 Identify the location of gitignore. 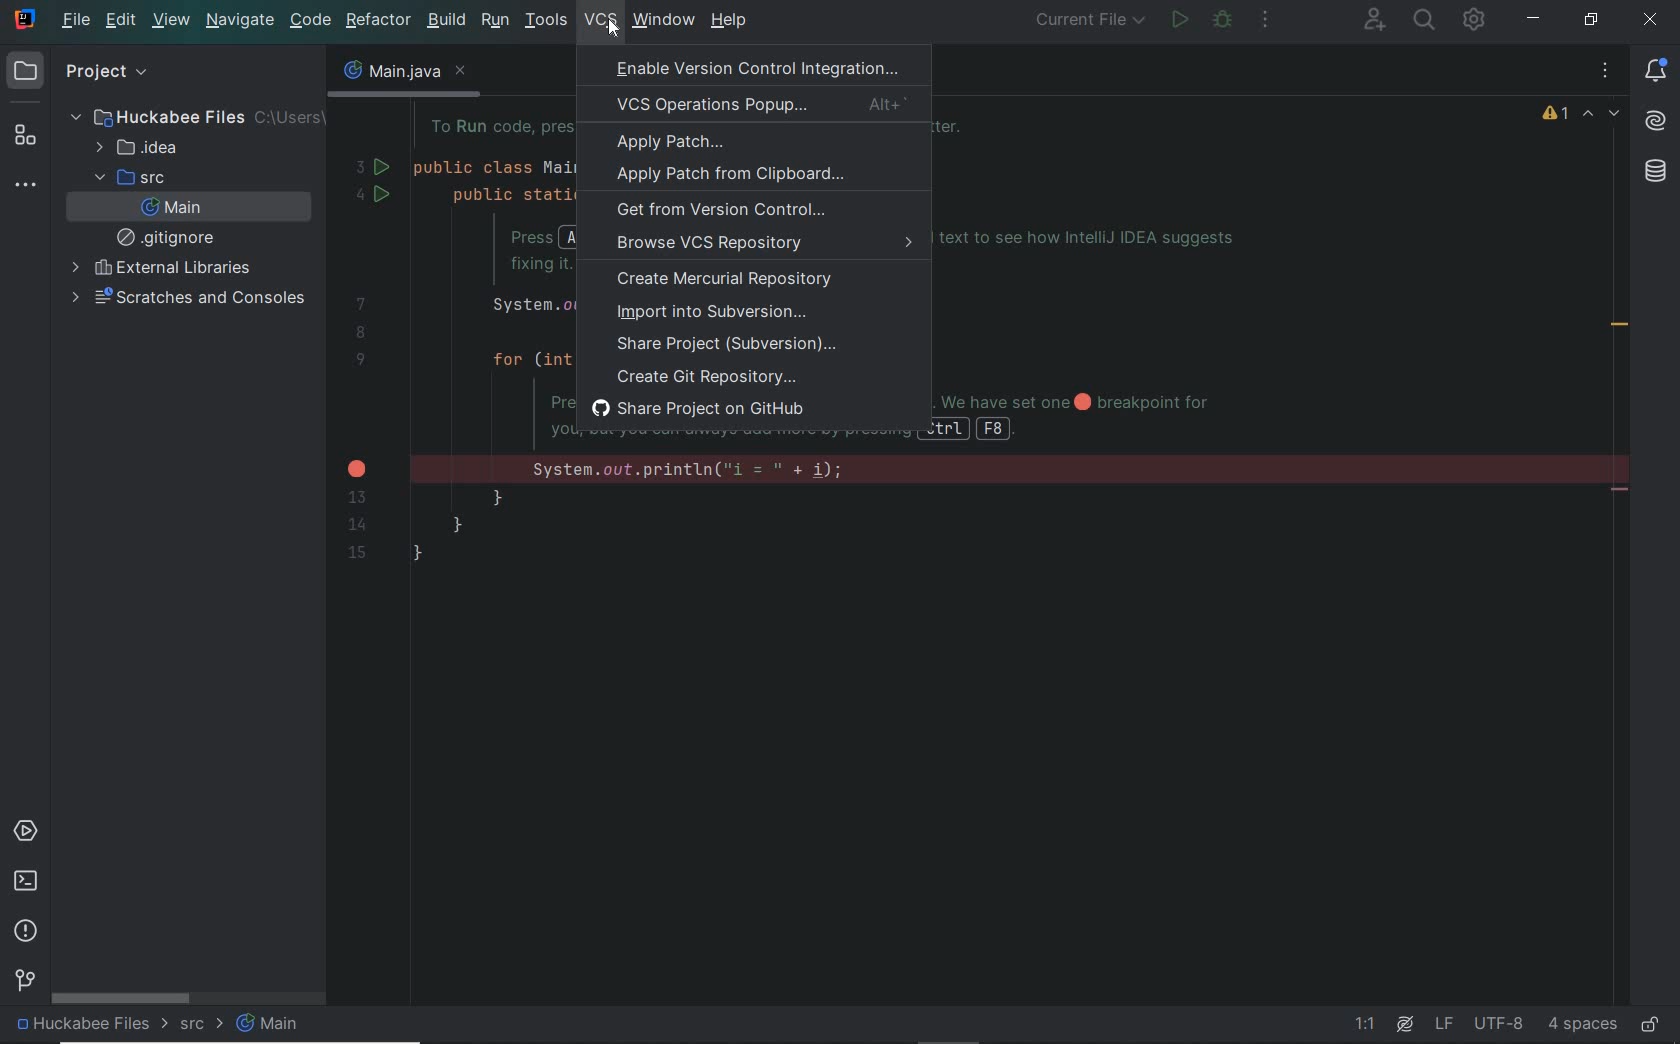
(170, 237).